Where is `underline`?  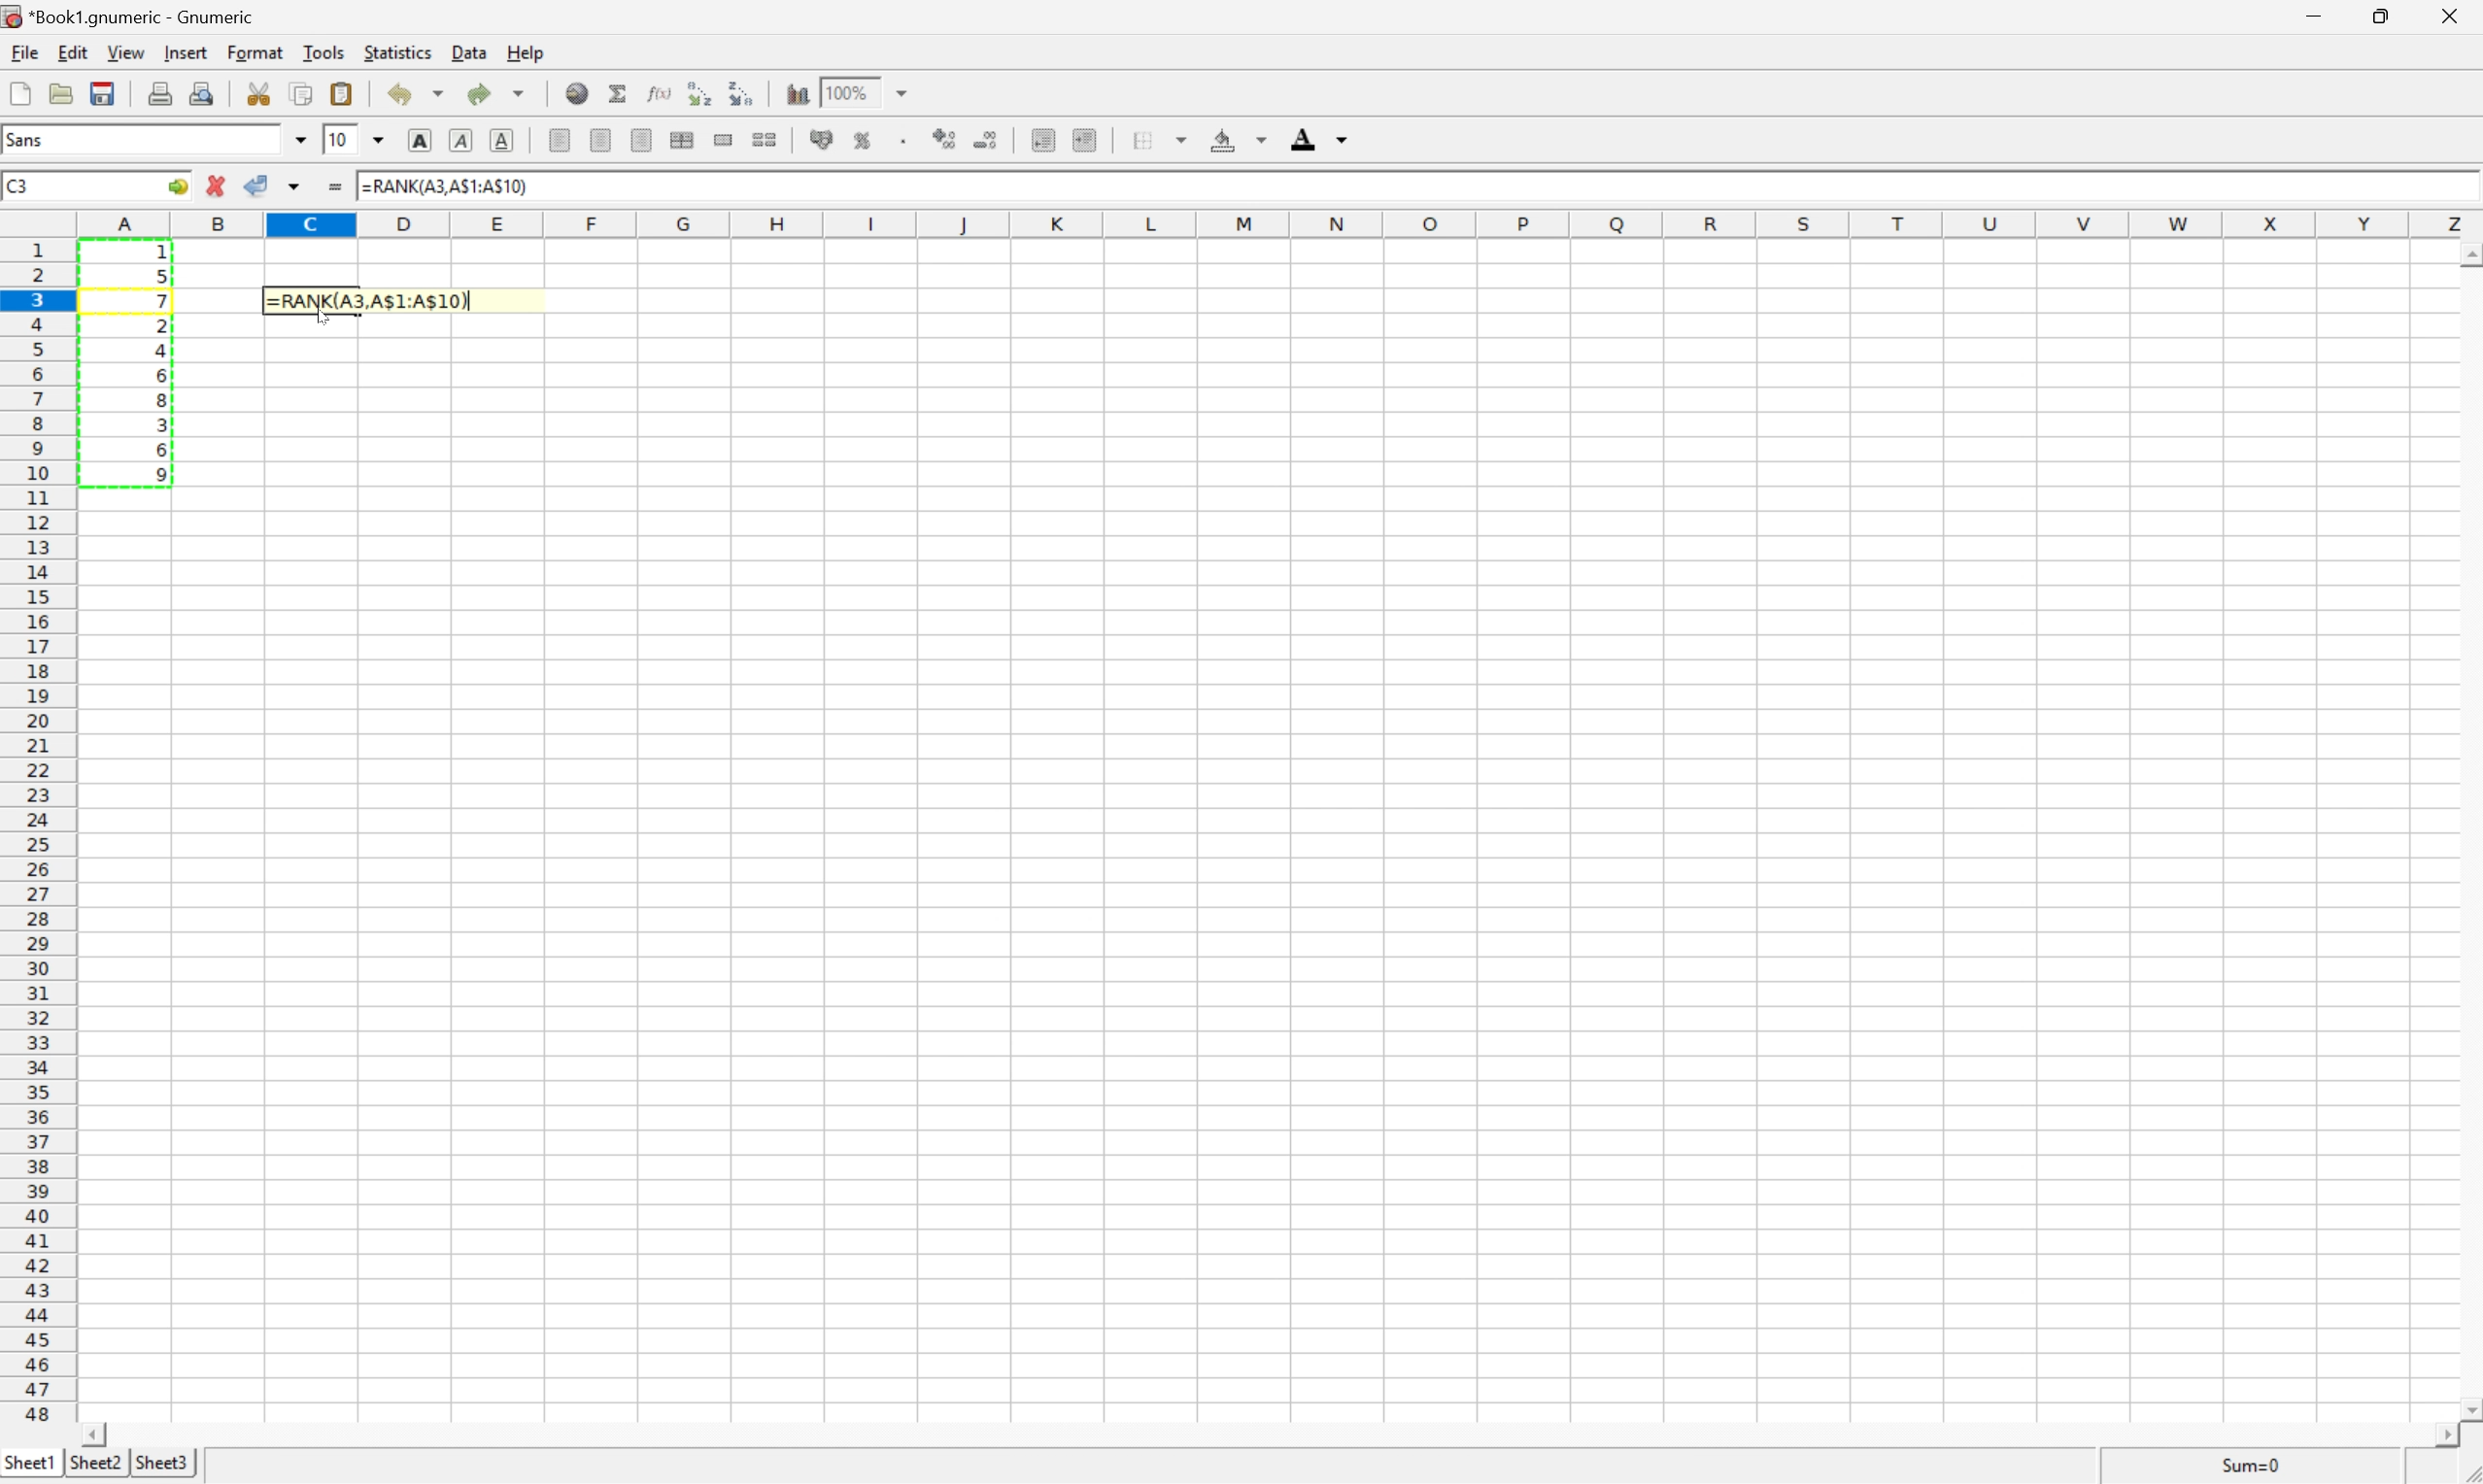
underline is located at coordinates (501, 140).